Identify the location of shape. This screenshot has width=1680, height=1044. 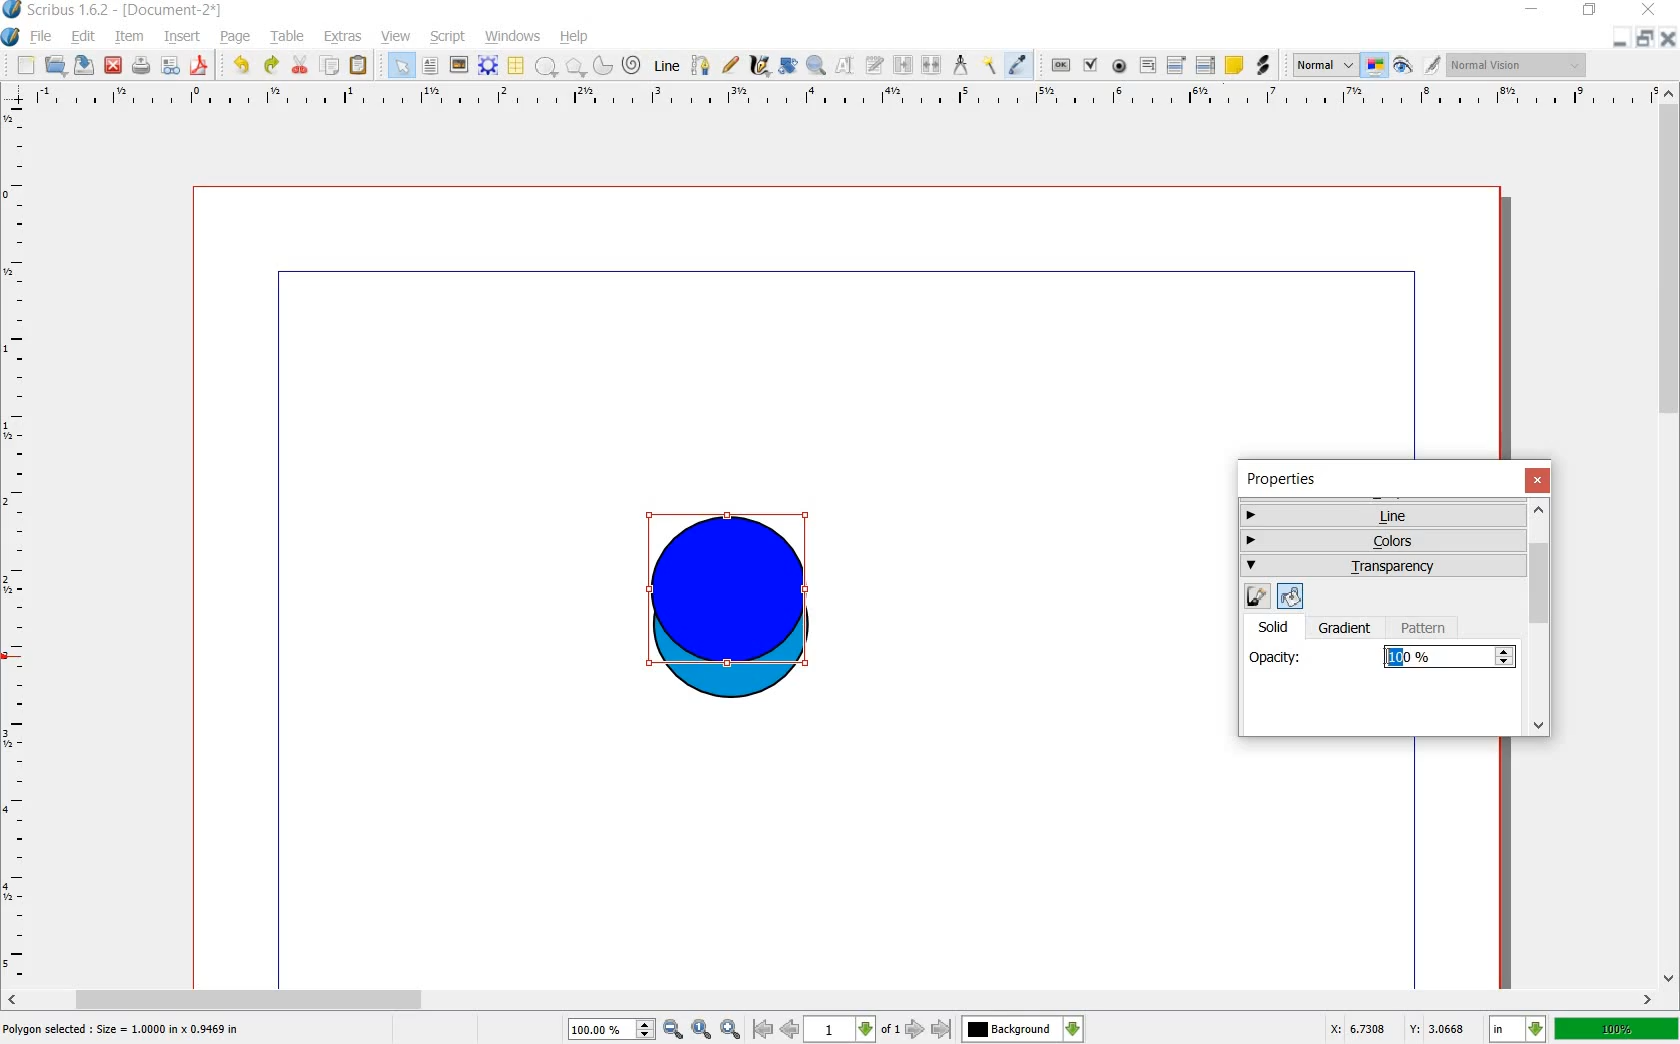
(547, 67).